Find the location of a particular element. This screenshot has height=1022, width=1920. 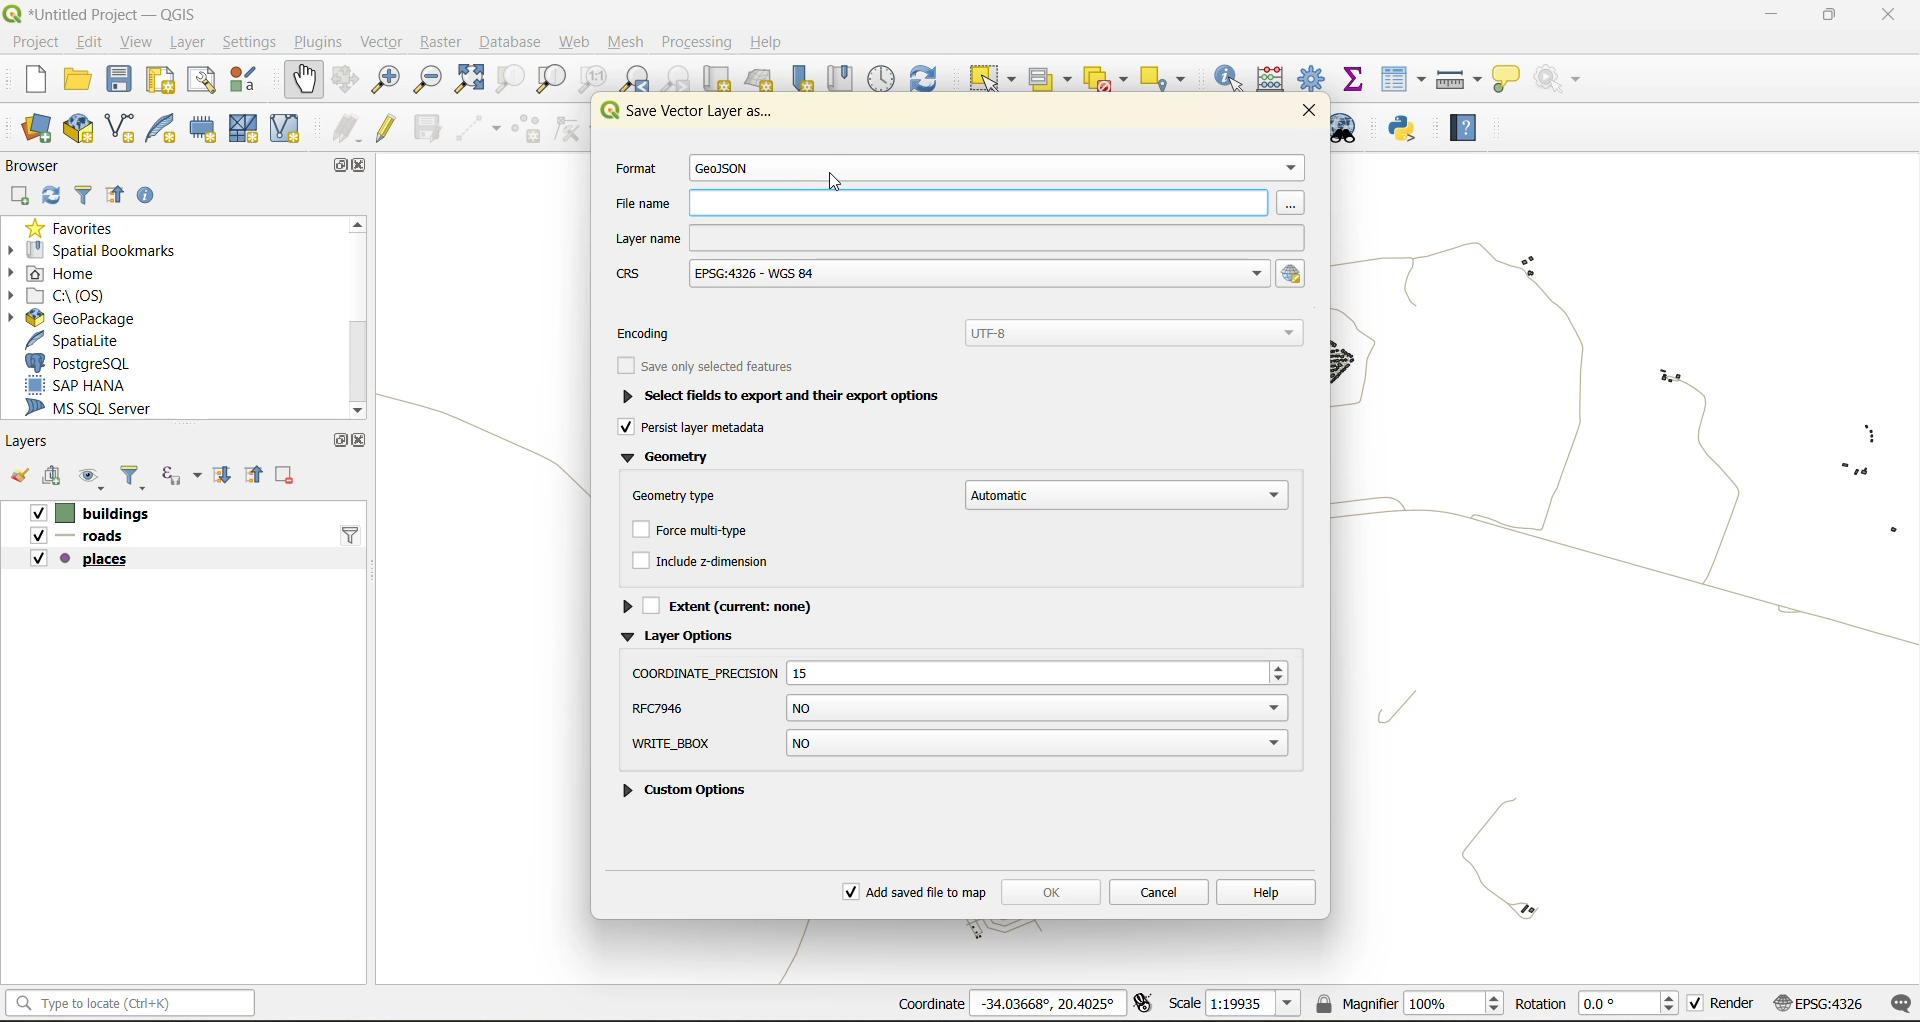

custom options is located at coordinates (688, 791).